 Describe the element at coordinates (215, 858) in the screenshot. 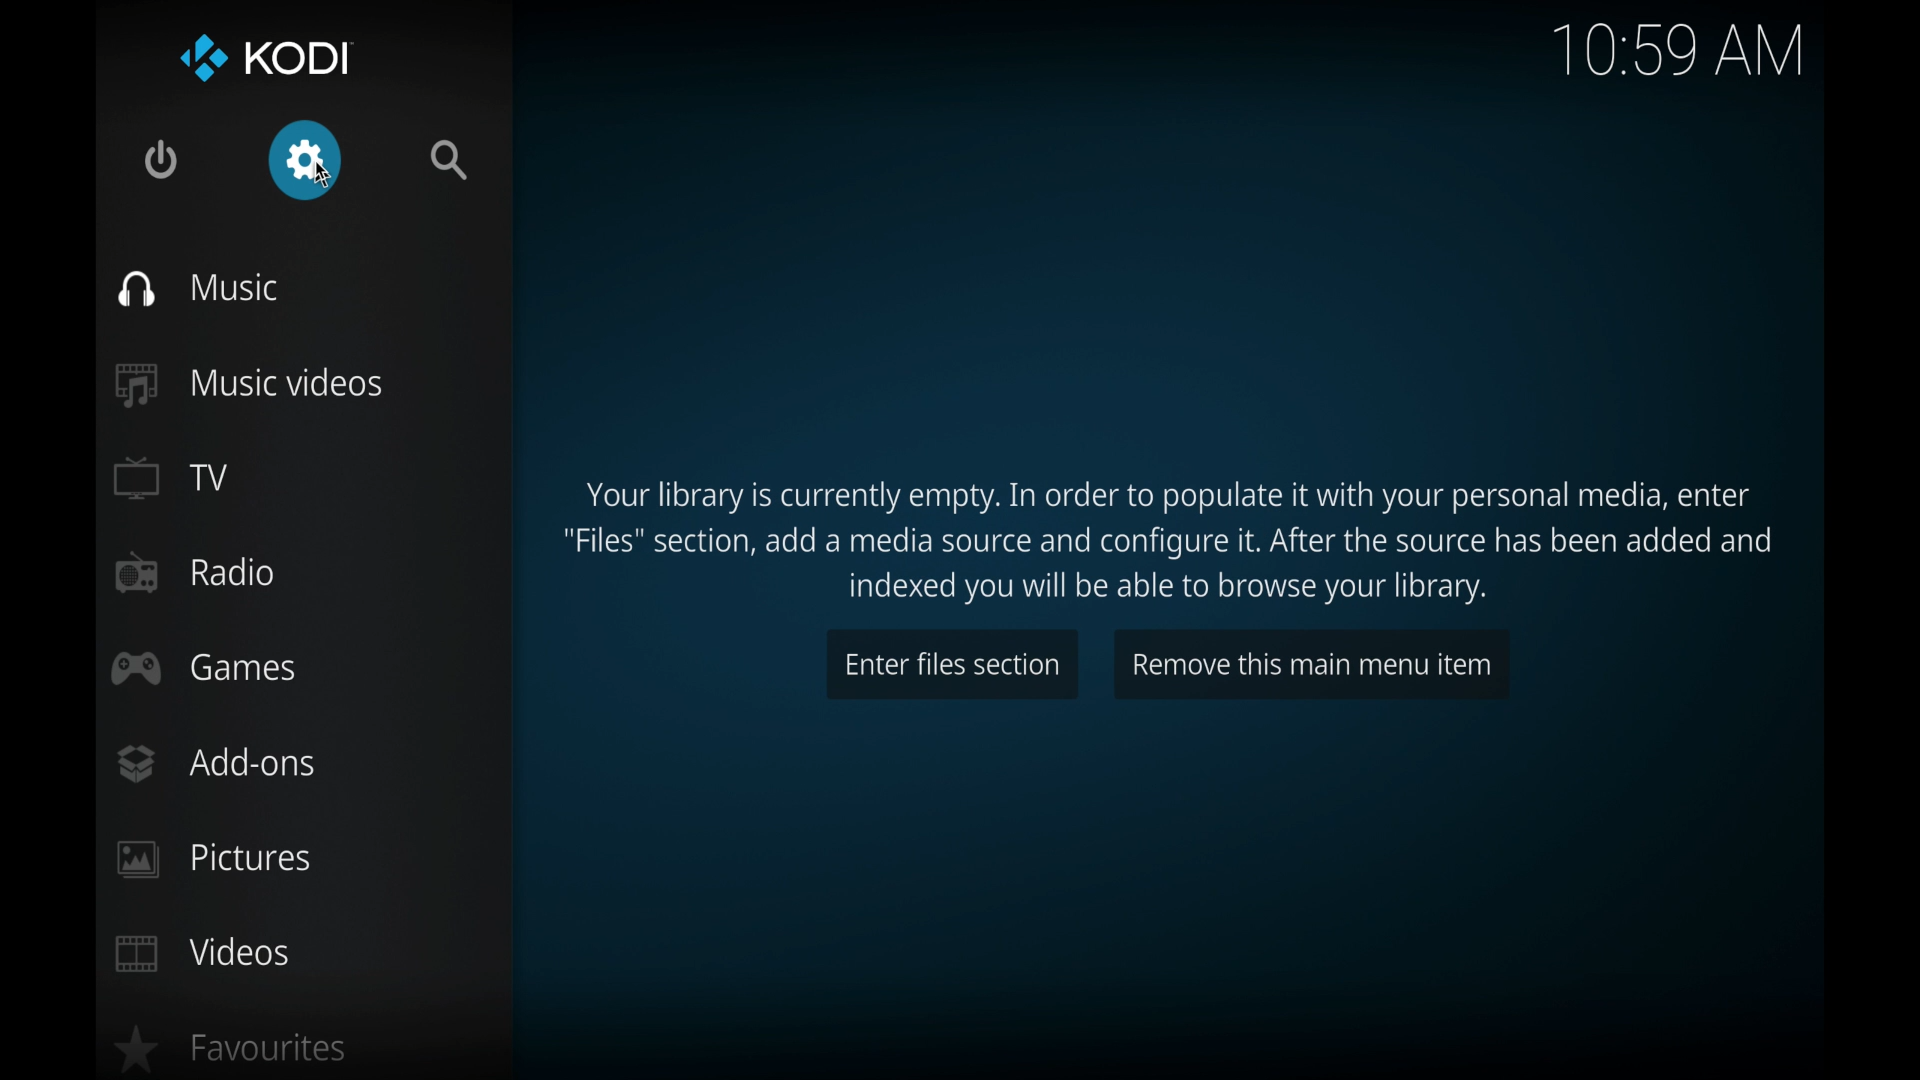

I see `pictures` at that location.